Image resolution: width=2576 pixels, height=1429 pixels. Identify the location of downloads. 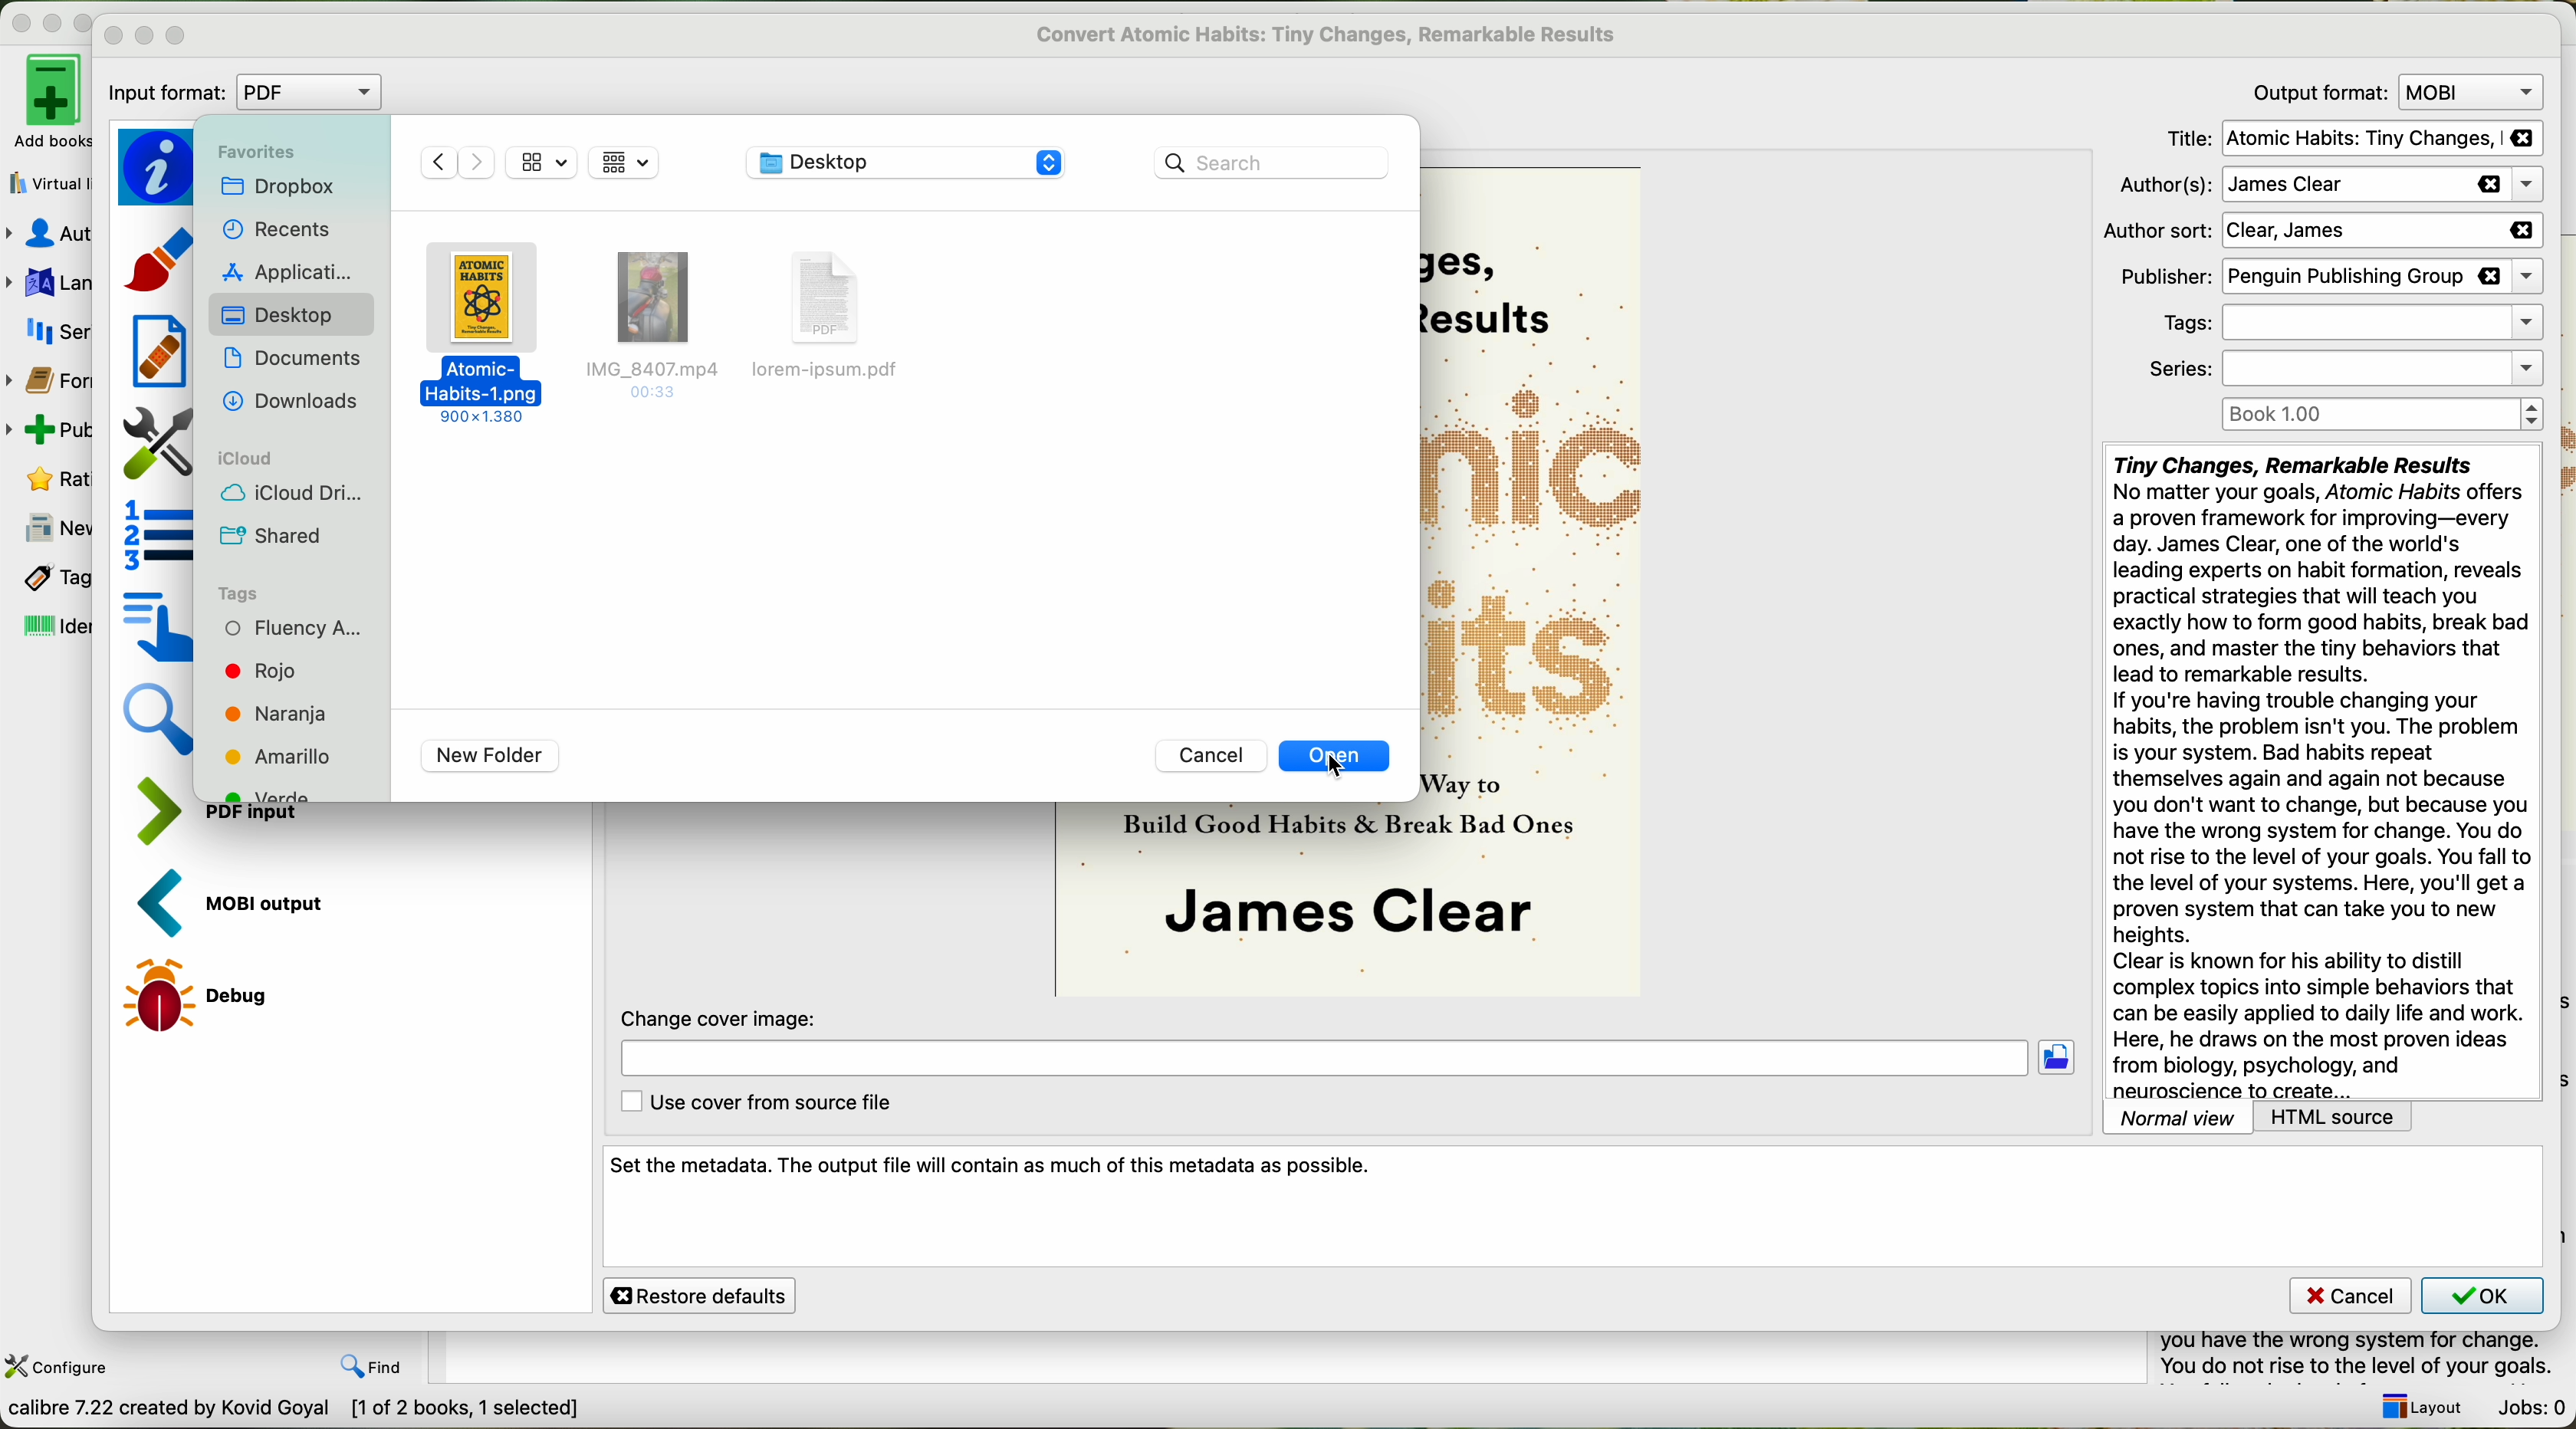
(291, 403).